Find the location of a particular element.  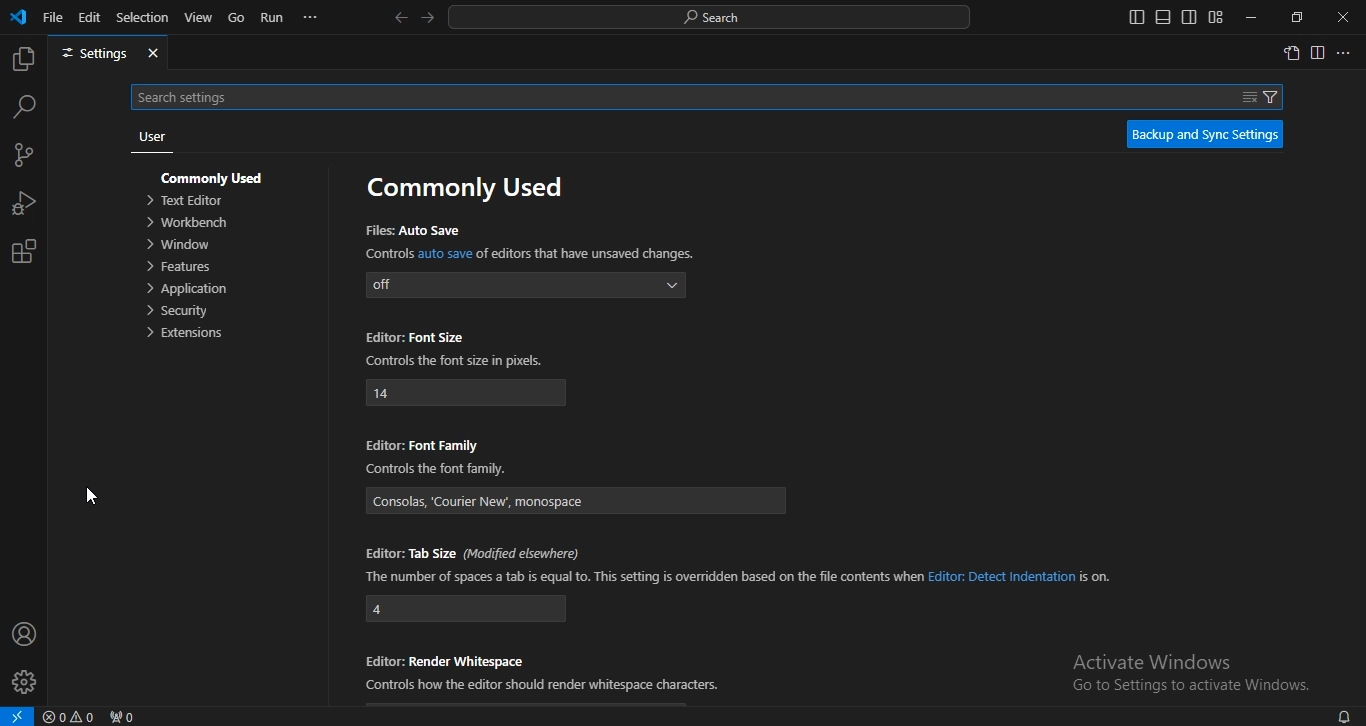

toggle secondary sidebar is located at coordinates (1189, 17).